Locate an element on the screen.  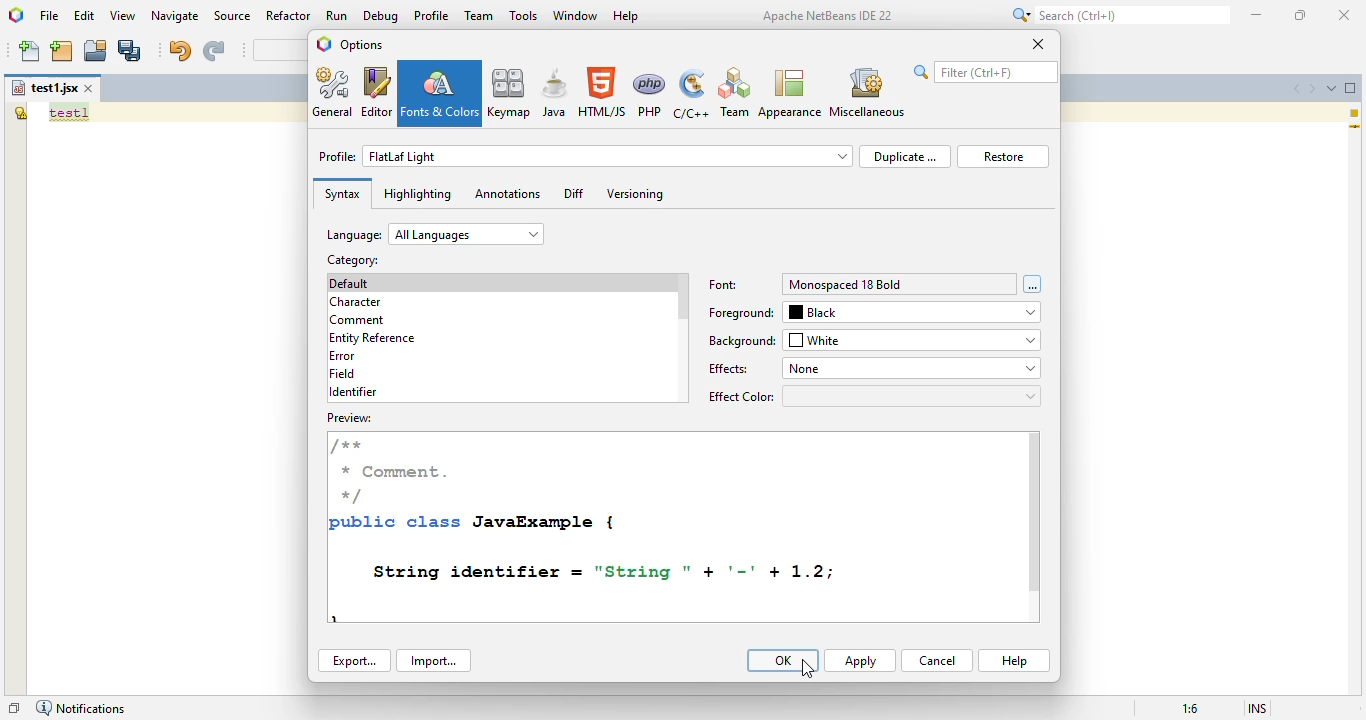
general is located at coordinates (334, 93).